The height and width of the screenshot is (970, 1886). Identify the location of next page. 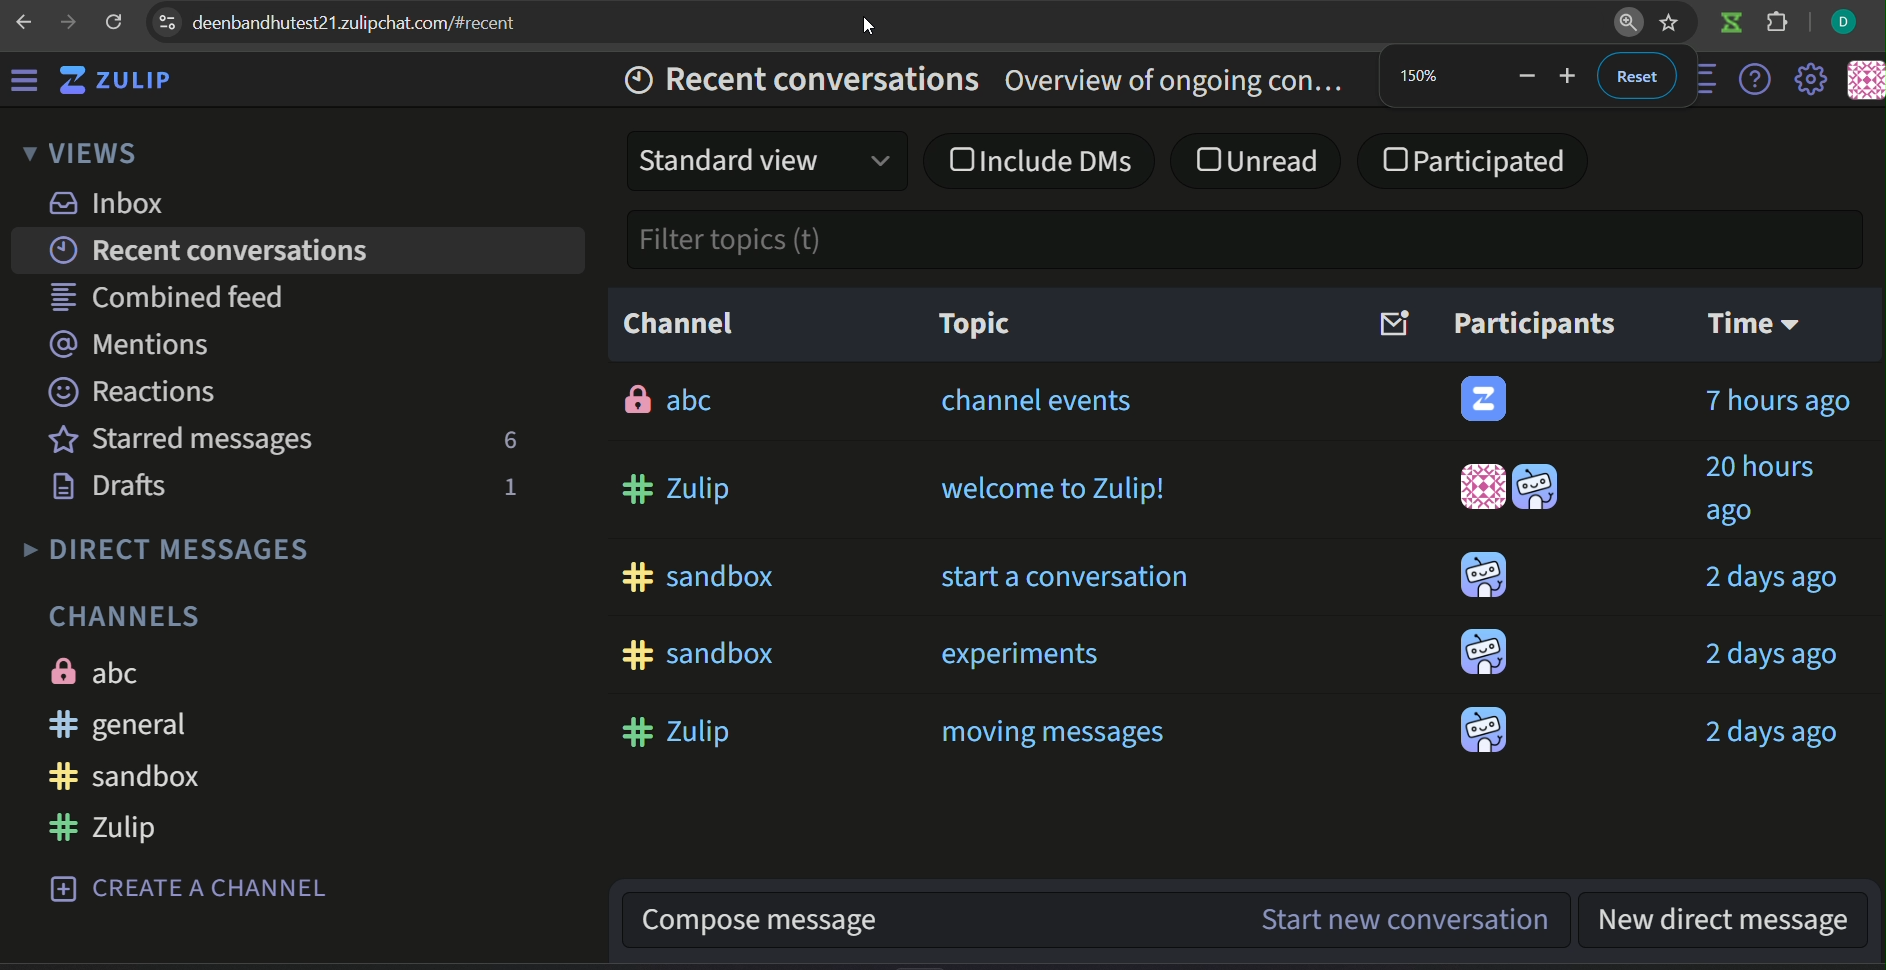
(68, 22).